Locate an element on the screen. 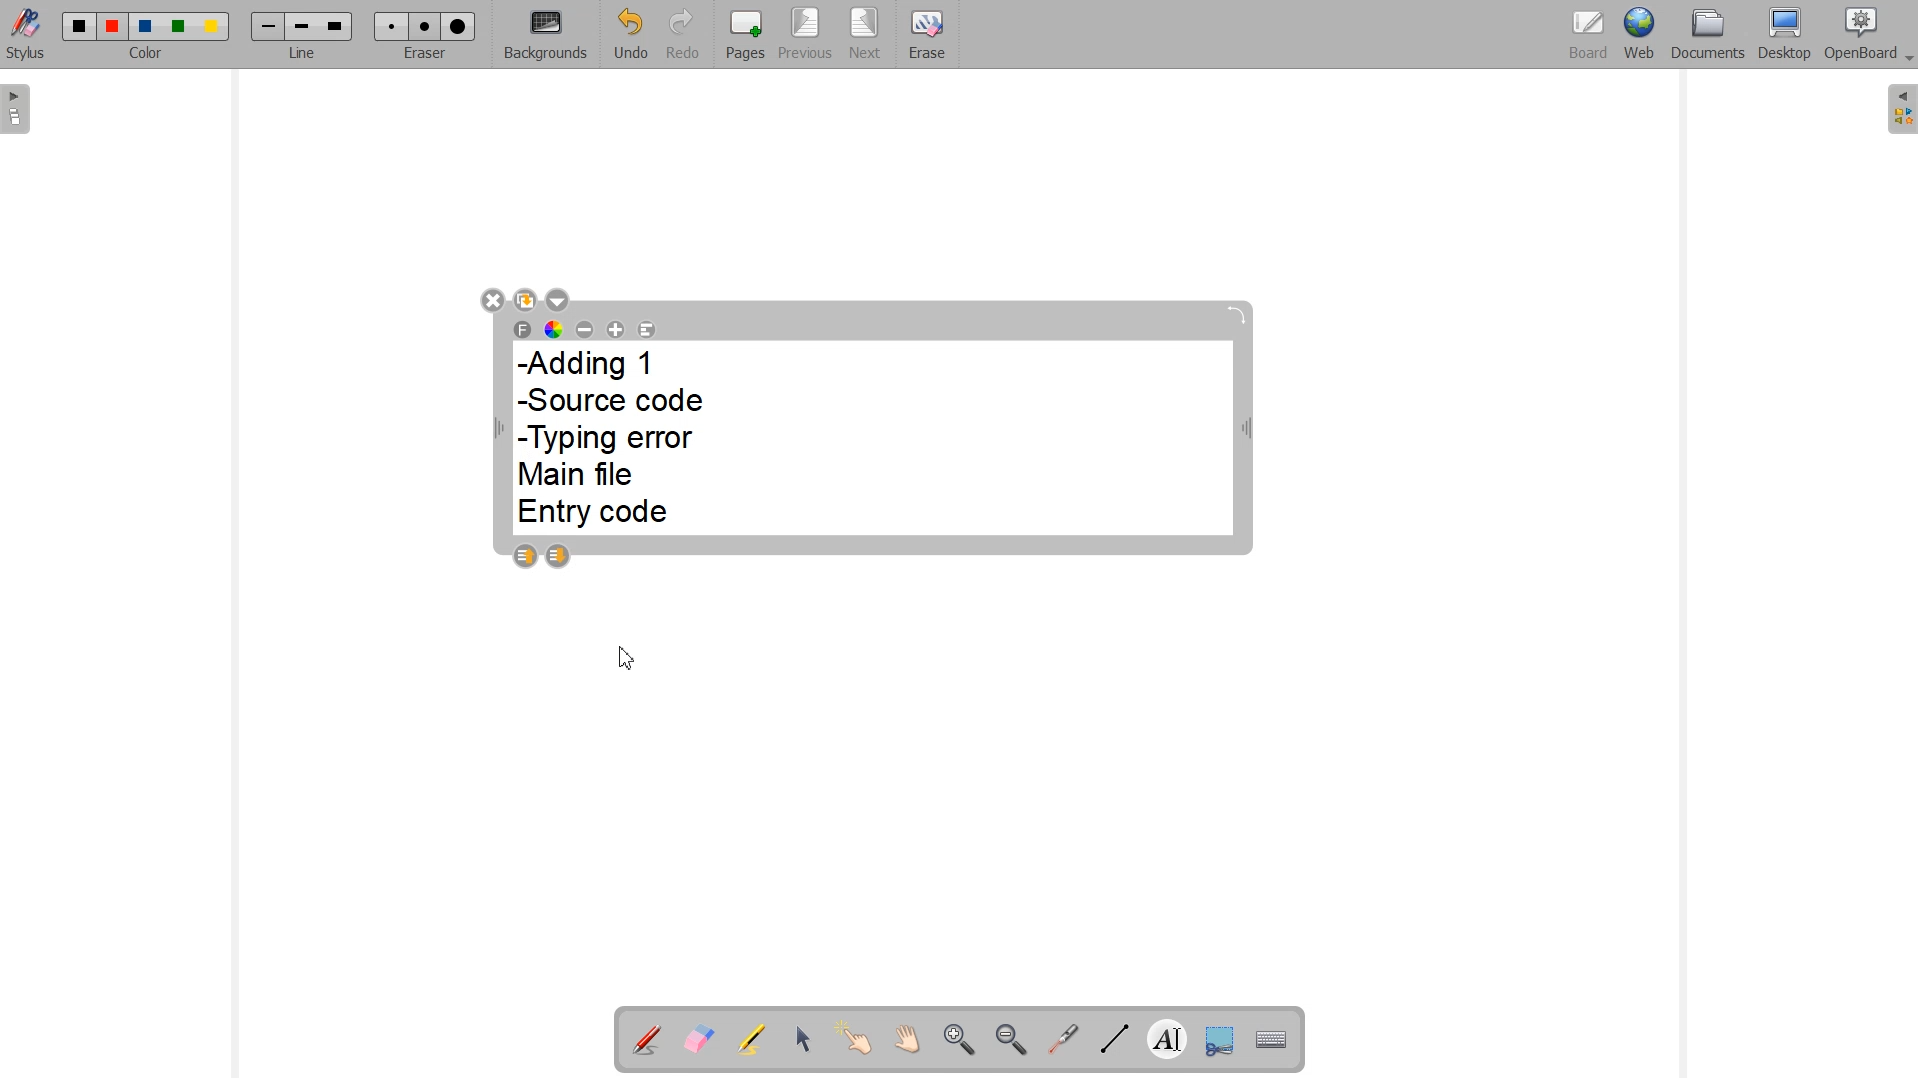  Previous is located at coordinates (805, 35).